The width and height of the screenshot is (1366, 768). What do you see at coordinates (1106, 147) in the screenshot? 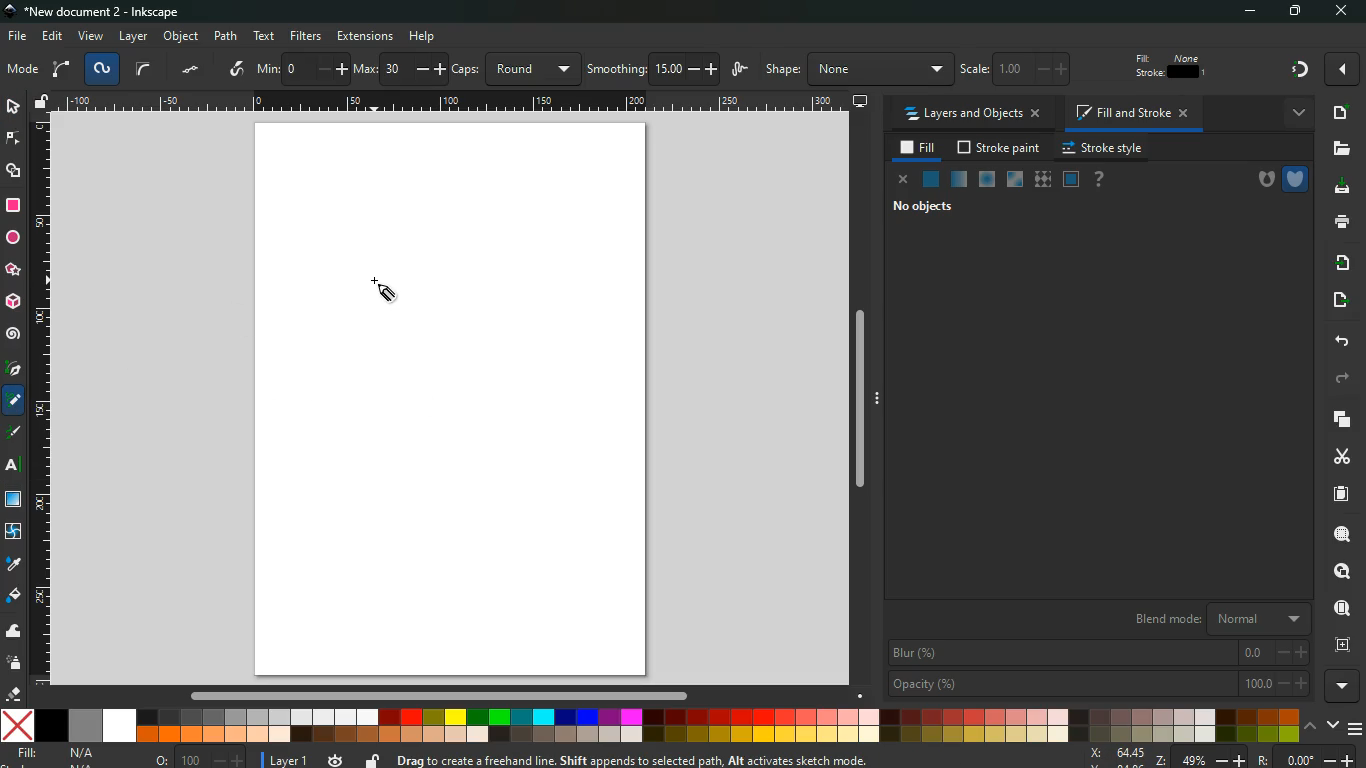
I see `stroke style` at bounding box center [1106, 147].